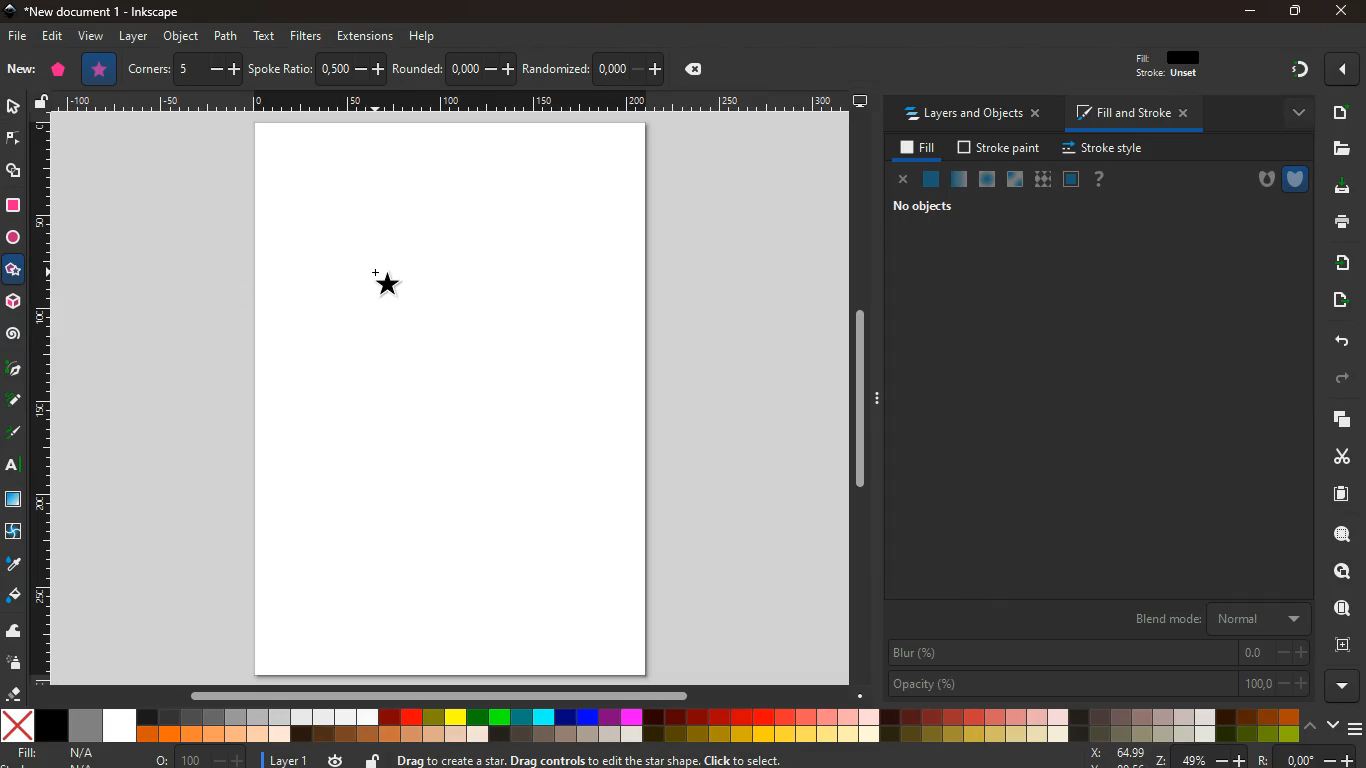 Image resolution: width=1366 pixels, height=768 pixels. I want to click on search, so click(1338, 572).